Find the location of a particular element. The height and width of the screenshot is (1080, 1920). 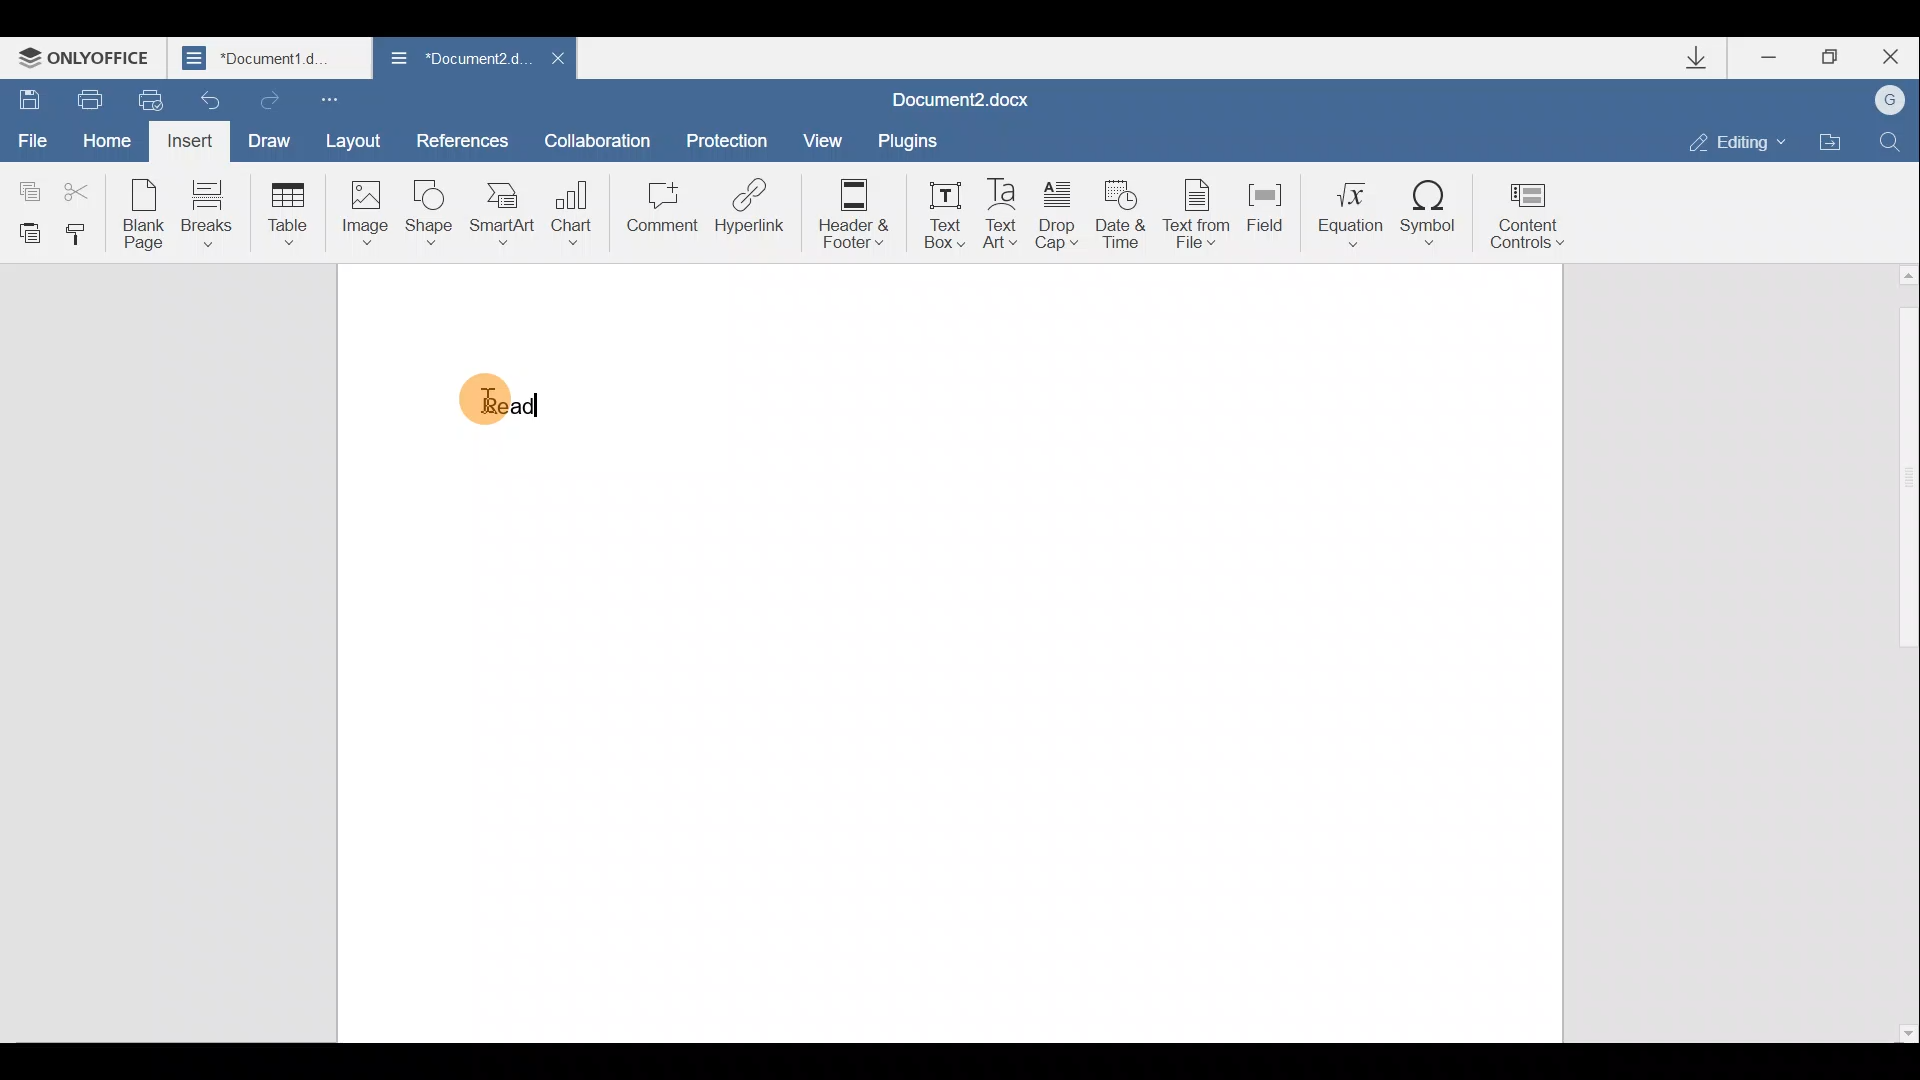

Layout is located at coordinates (364, 144).